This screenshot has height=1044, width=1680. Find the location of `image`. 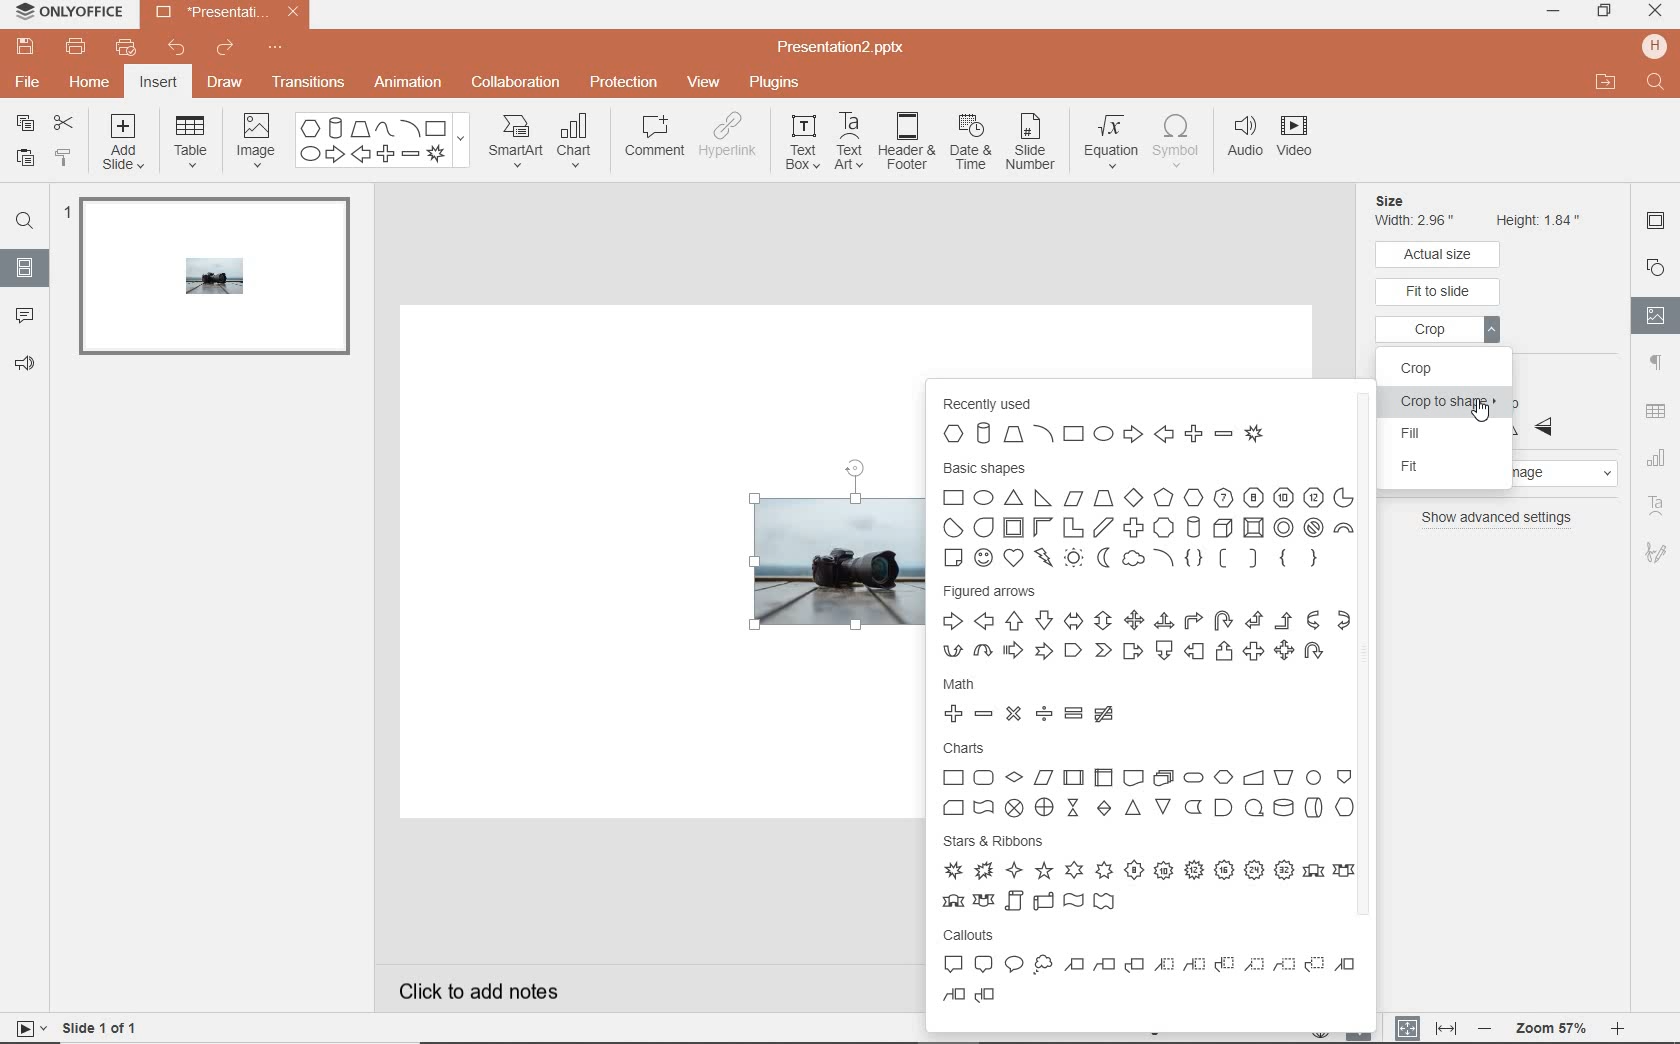

image is located at coordinates (255, 139).